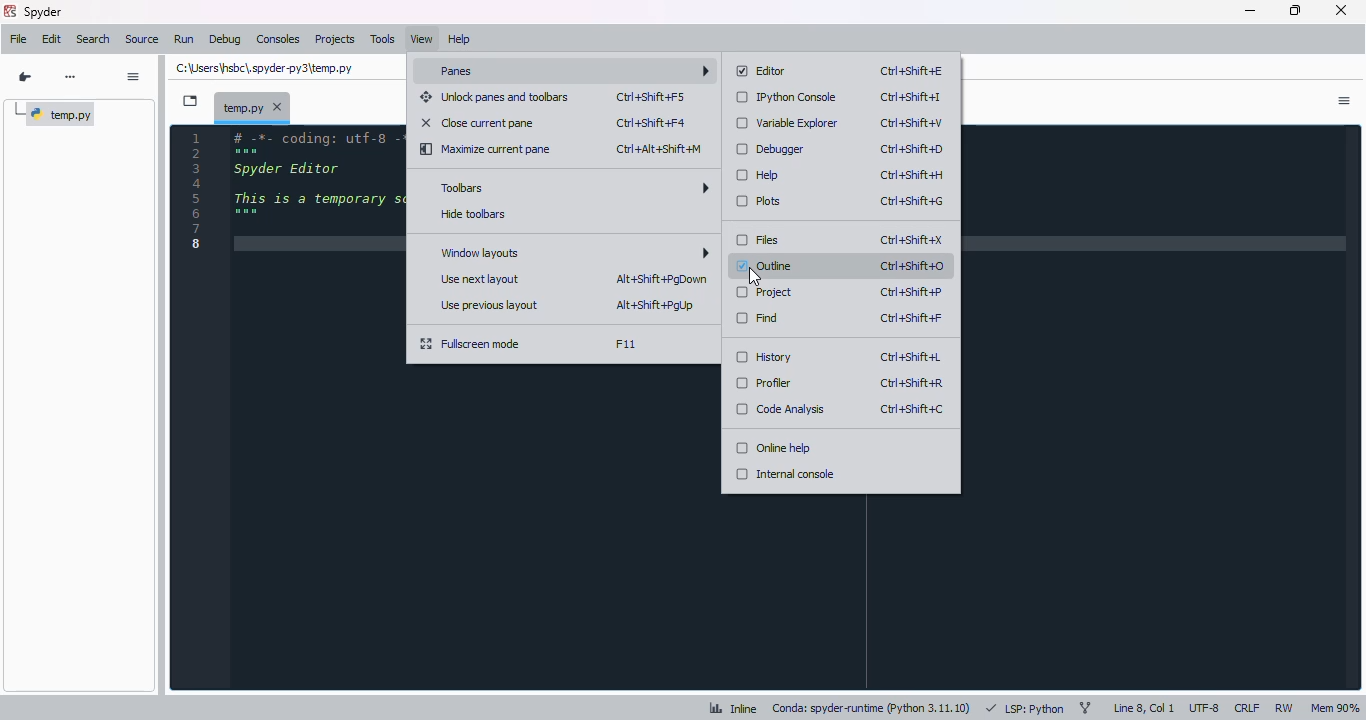  Describe the element at coordinates (572, 253) in the screenshot. I see `window layouts` at that location.